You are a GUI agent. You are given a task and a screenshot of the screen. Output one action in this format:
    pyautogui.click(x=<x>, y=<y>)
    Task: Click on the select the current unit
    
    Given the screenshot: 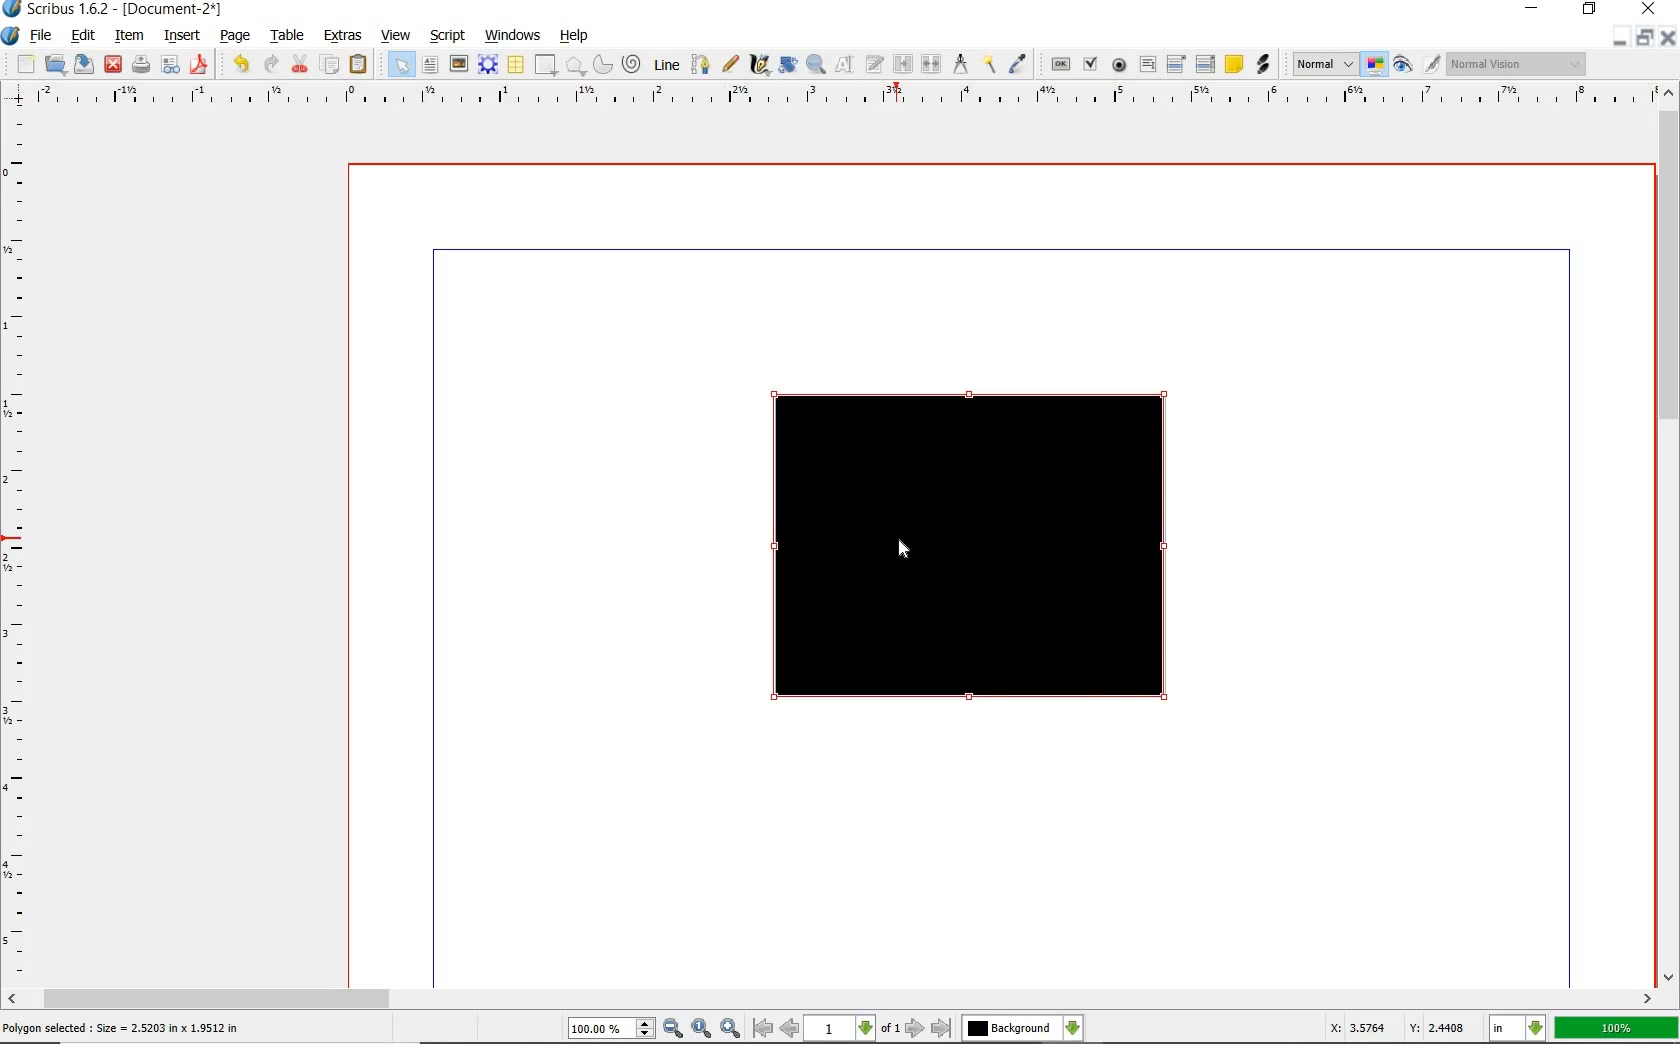 What is the action you would take?
    pyautogui.click(x=1519, y=1029)
    